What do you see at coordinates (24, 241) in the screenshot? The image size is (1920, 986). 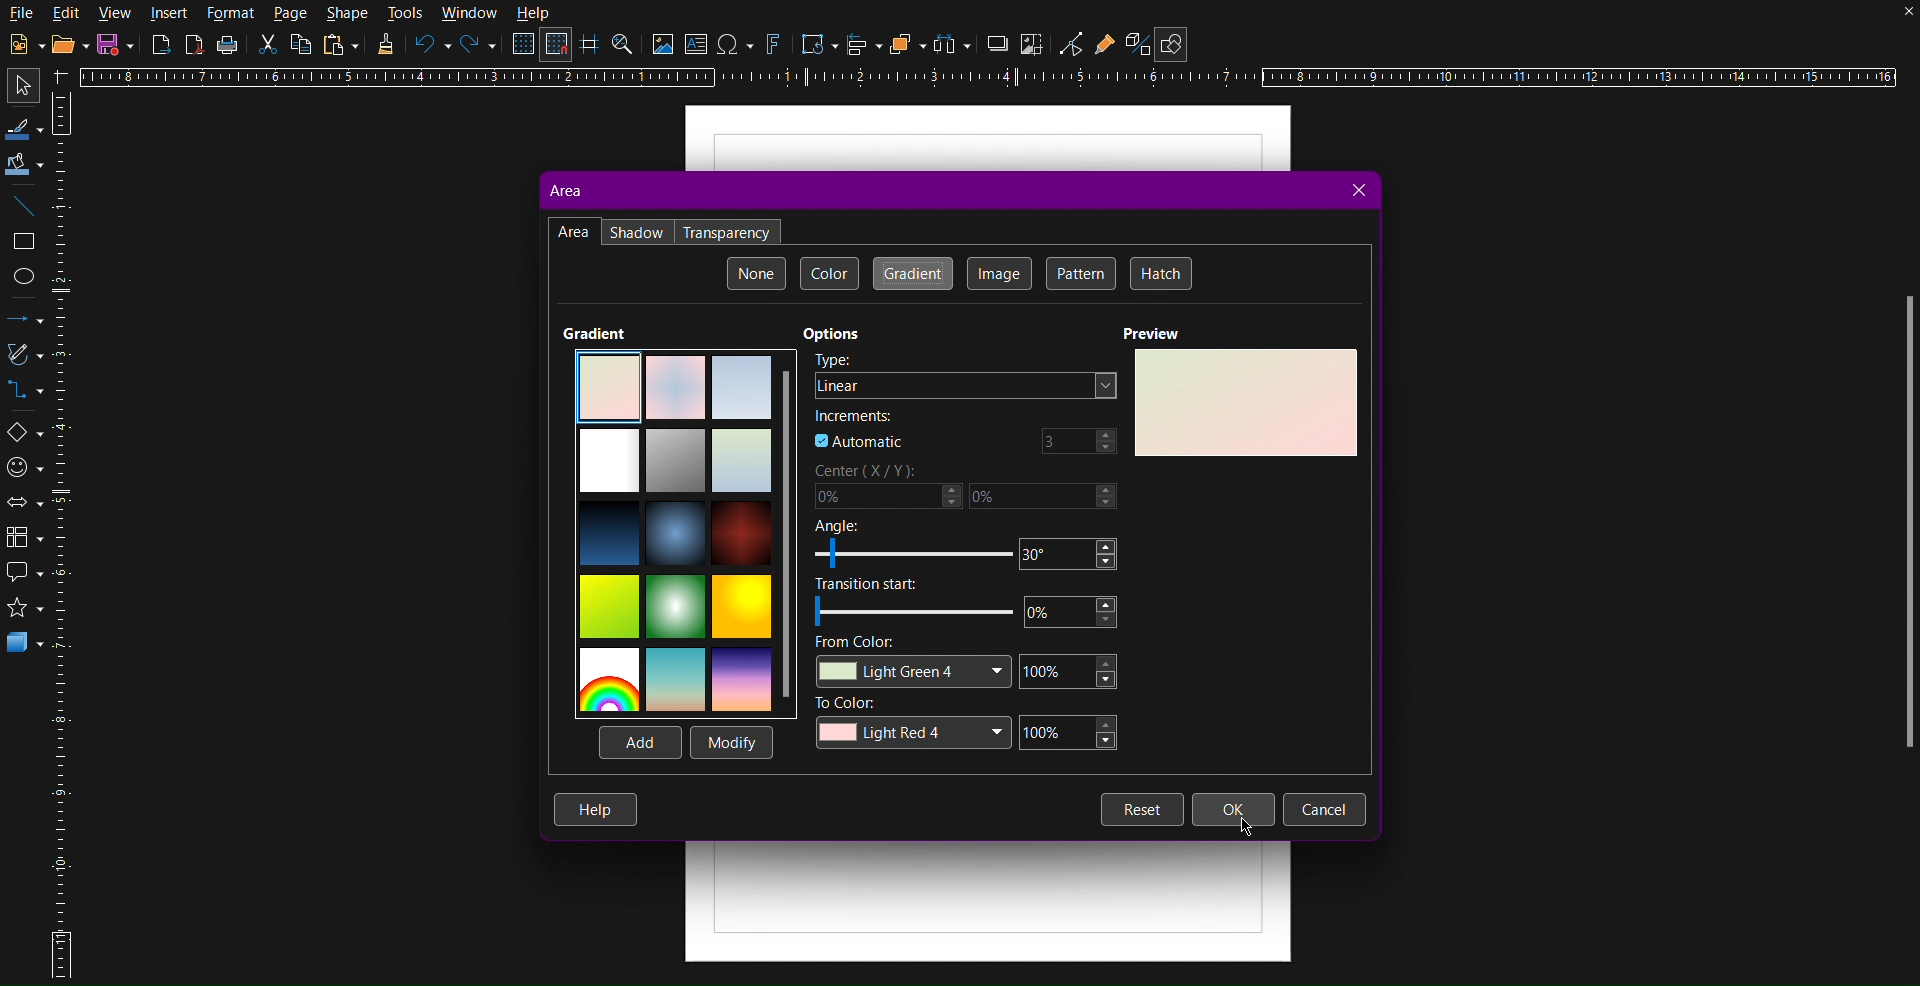 I see `Square` at bounding box center [24, 241].